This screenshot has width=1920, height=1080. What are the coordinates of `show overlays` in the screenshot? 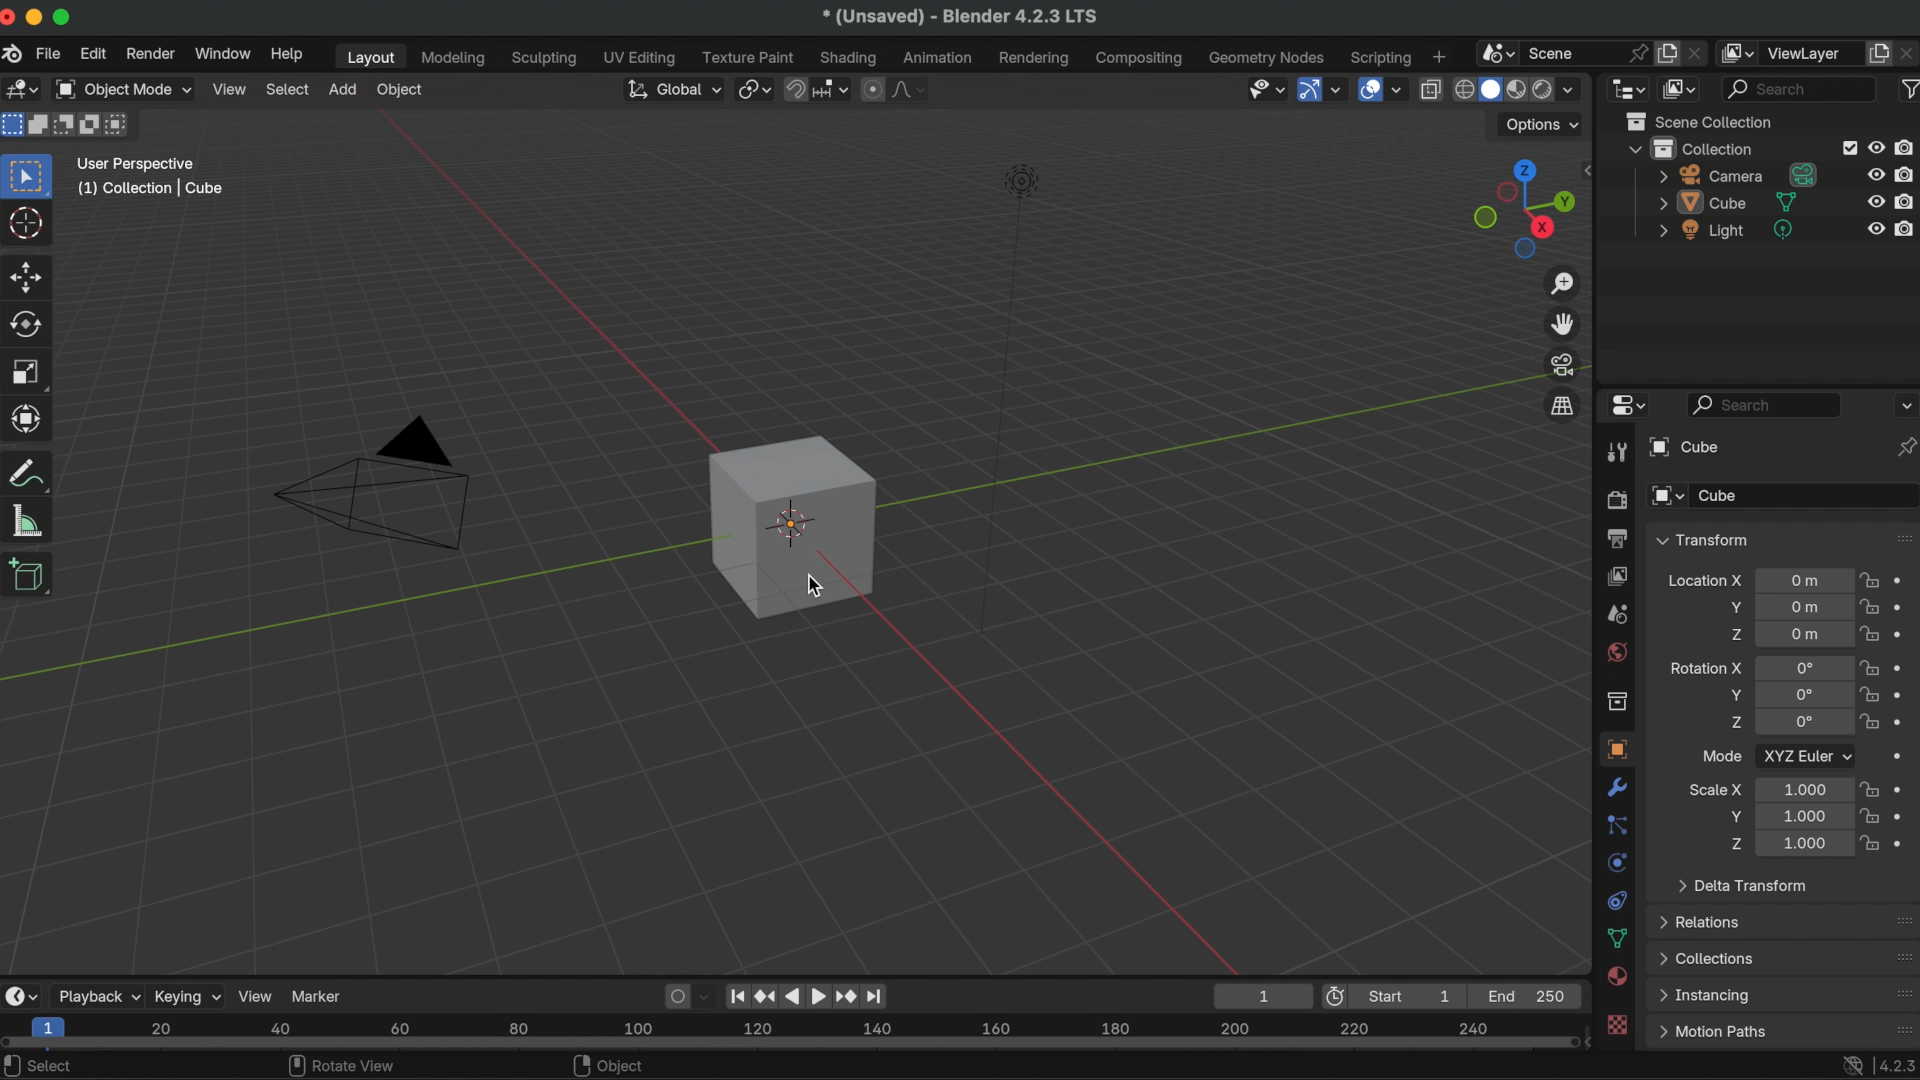 It's located at (1368, 88).